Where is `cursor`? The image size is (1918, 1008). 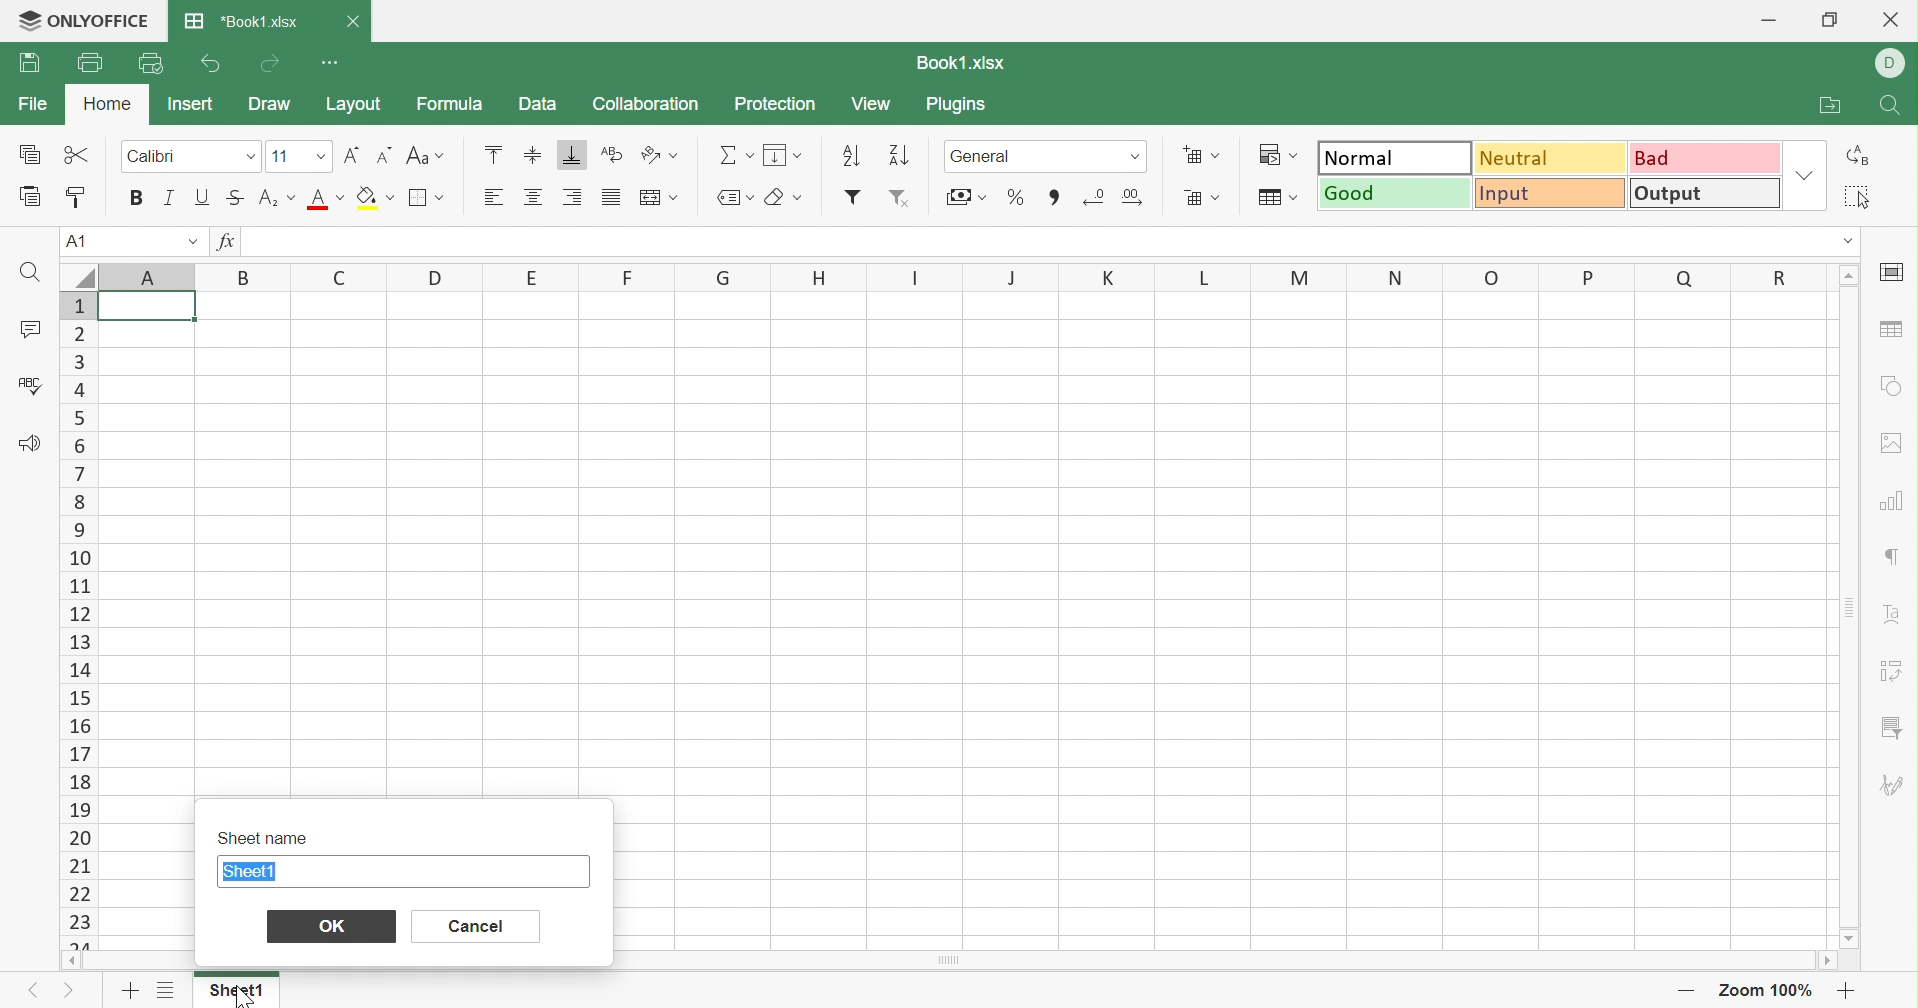
cursor is located at coordinates (235, 997).